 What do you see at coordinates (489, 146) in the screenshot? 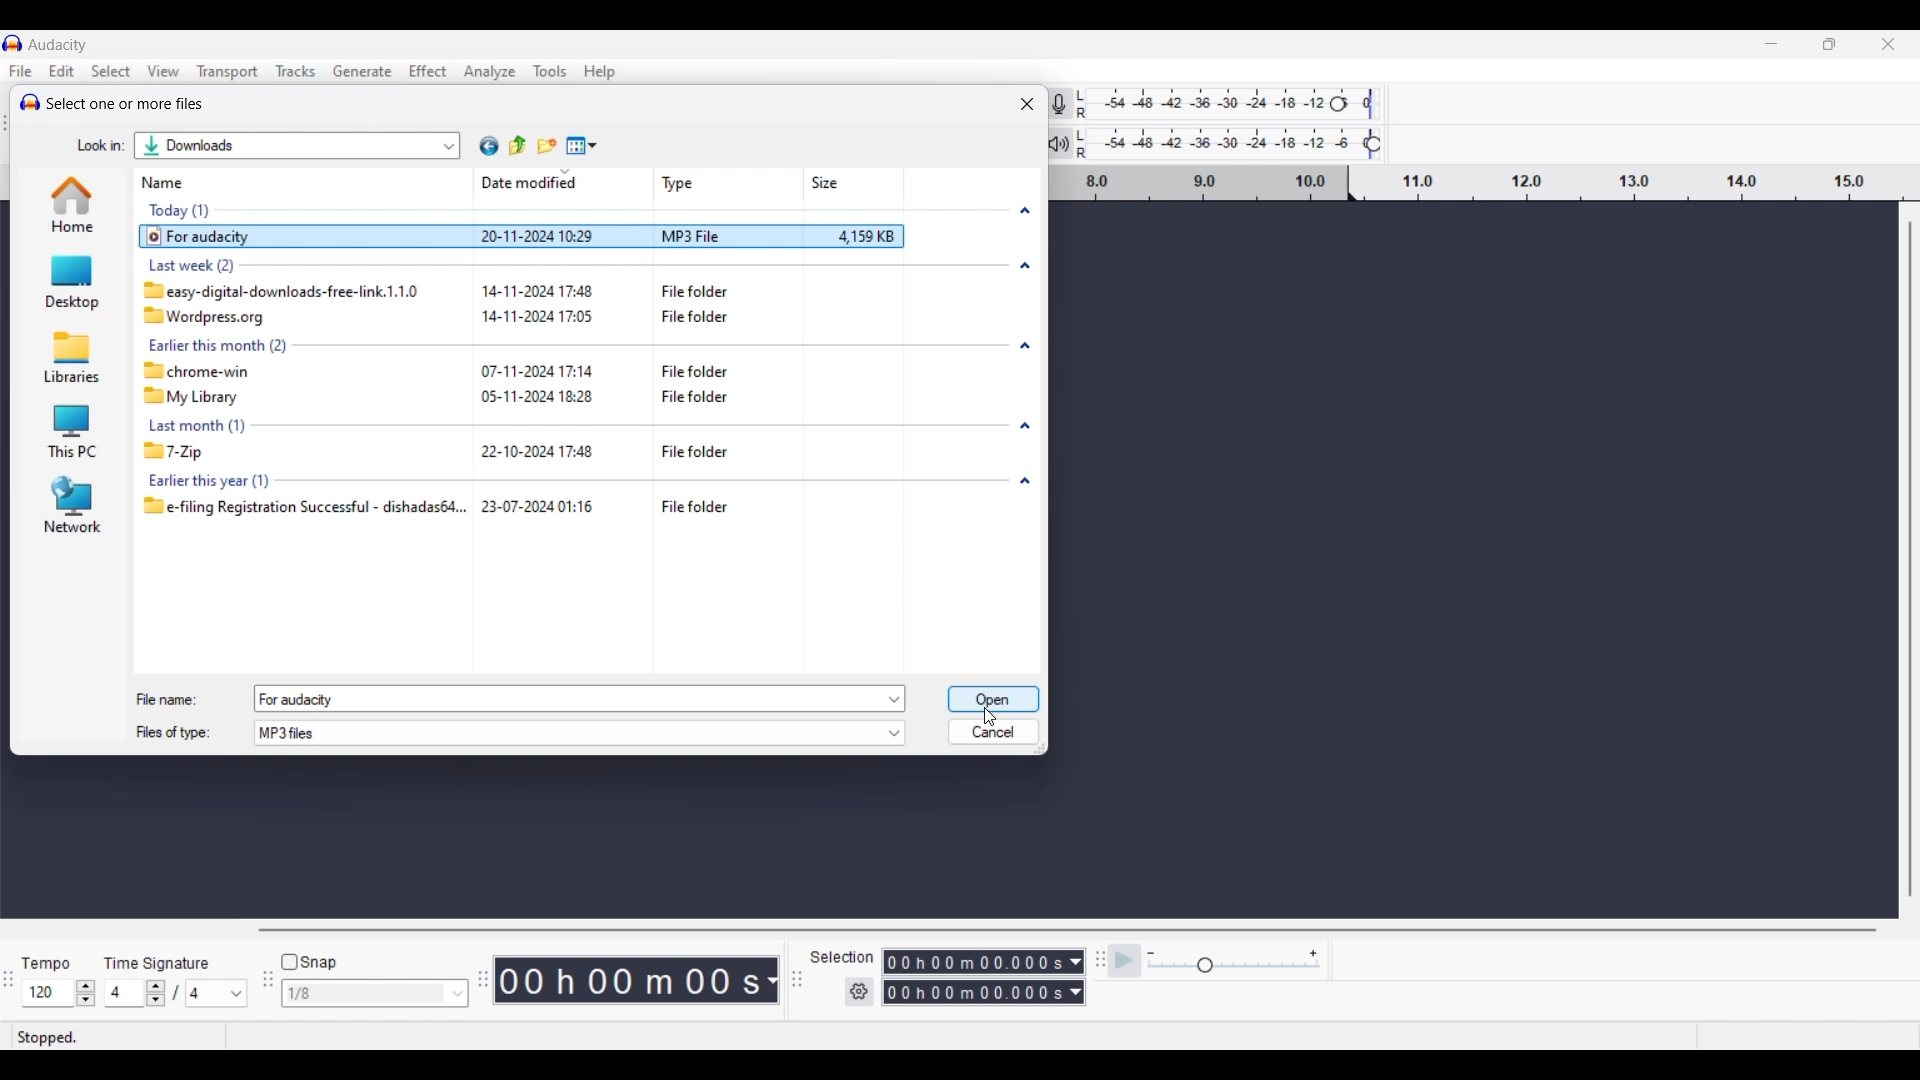
I see `Go to last folder visited` at bounding box center [489, 146].